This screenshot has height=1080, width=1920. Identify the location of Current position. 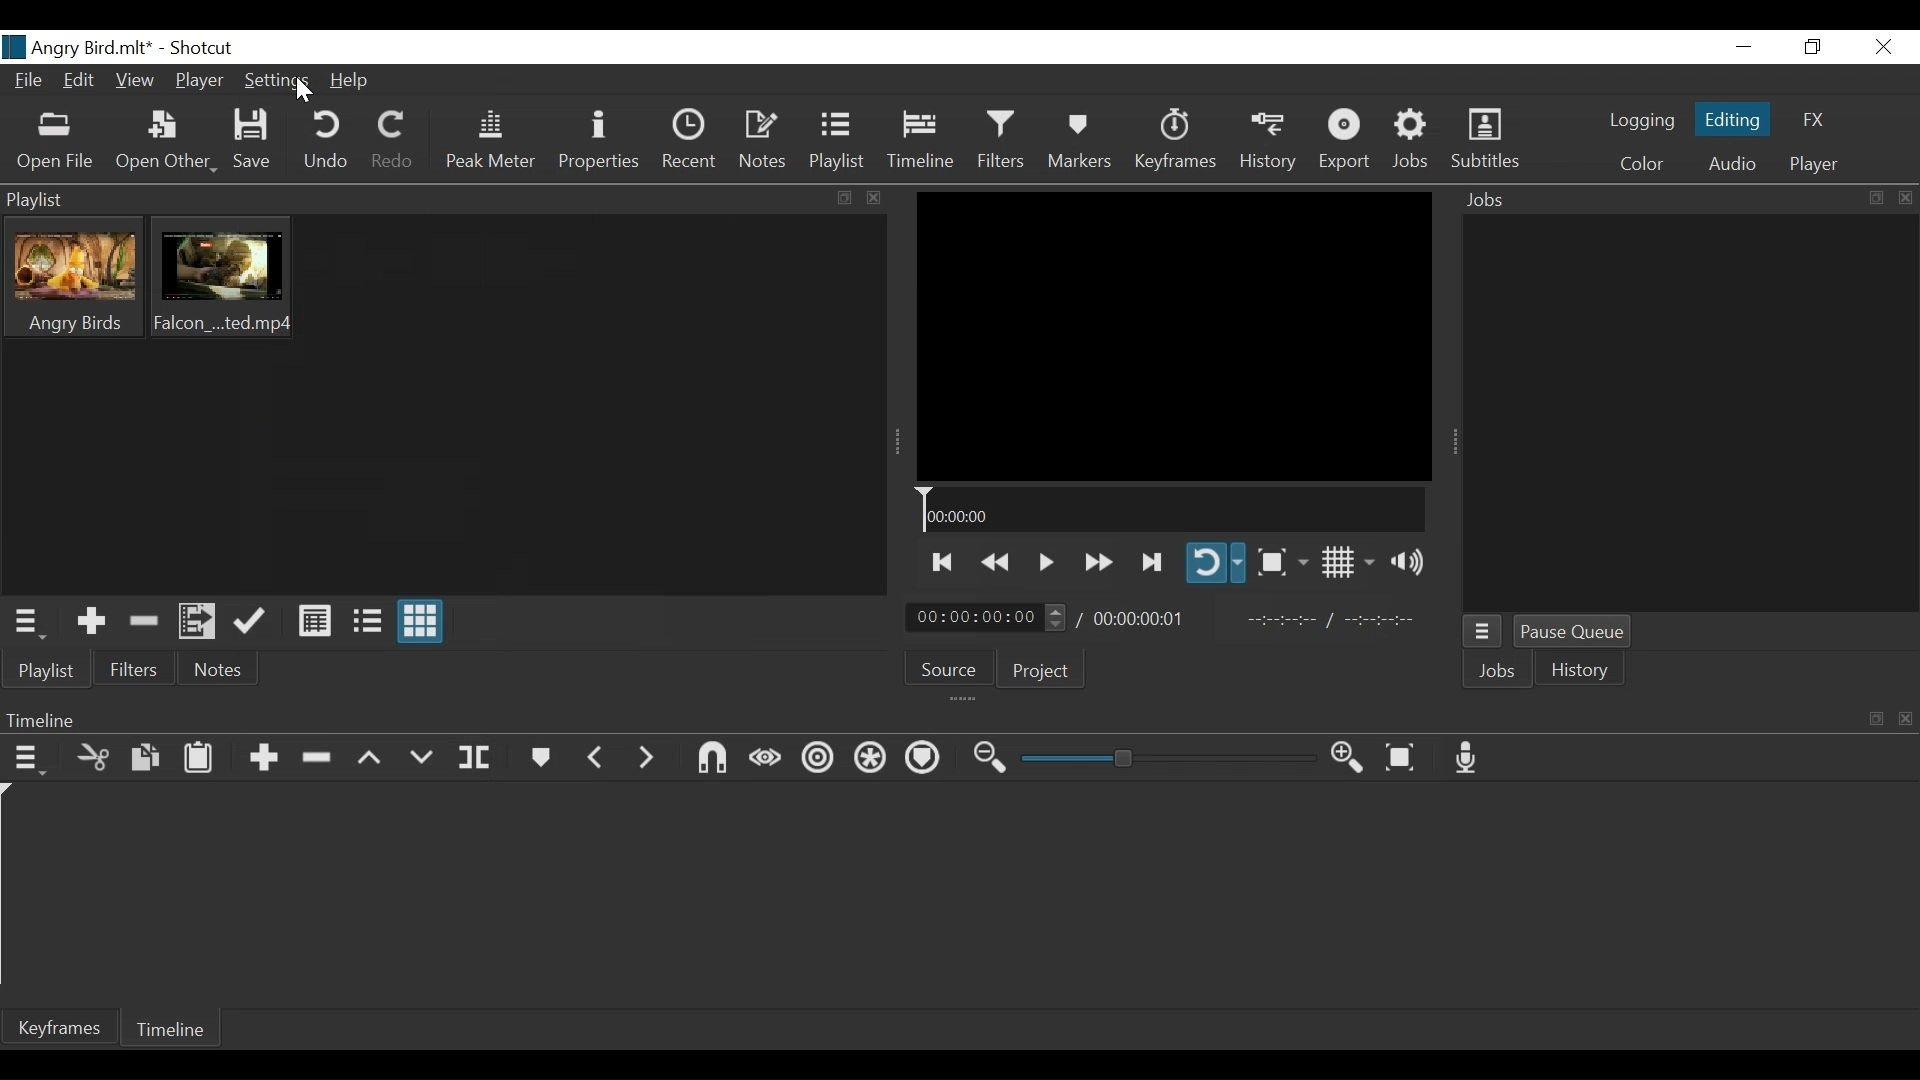
(987, 618).